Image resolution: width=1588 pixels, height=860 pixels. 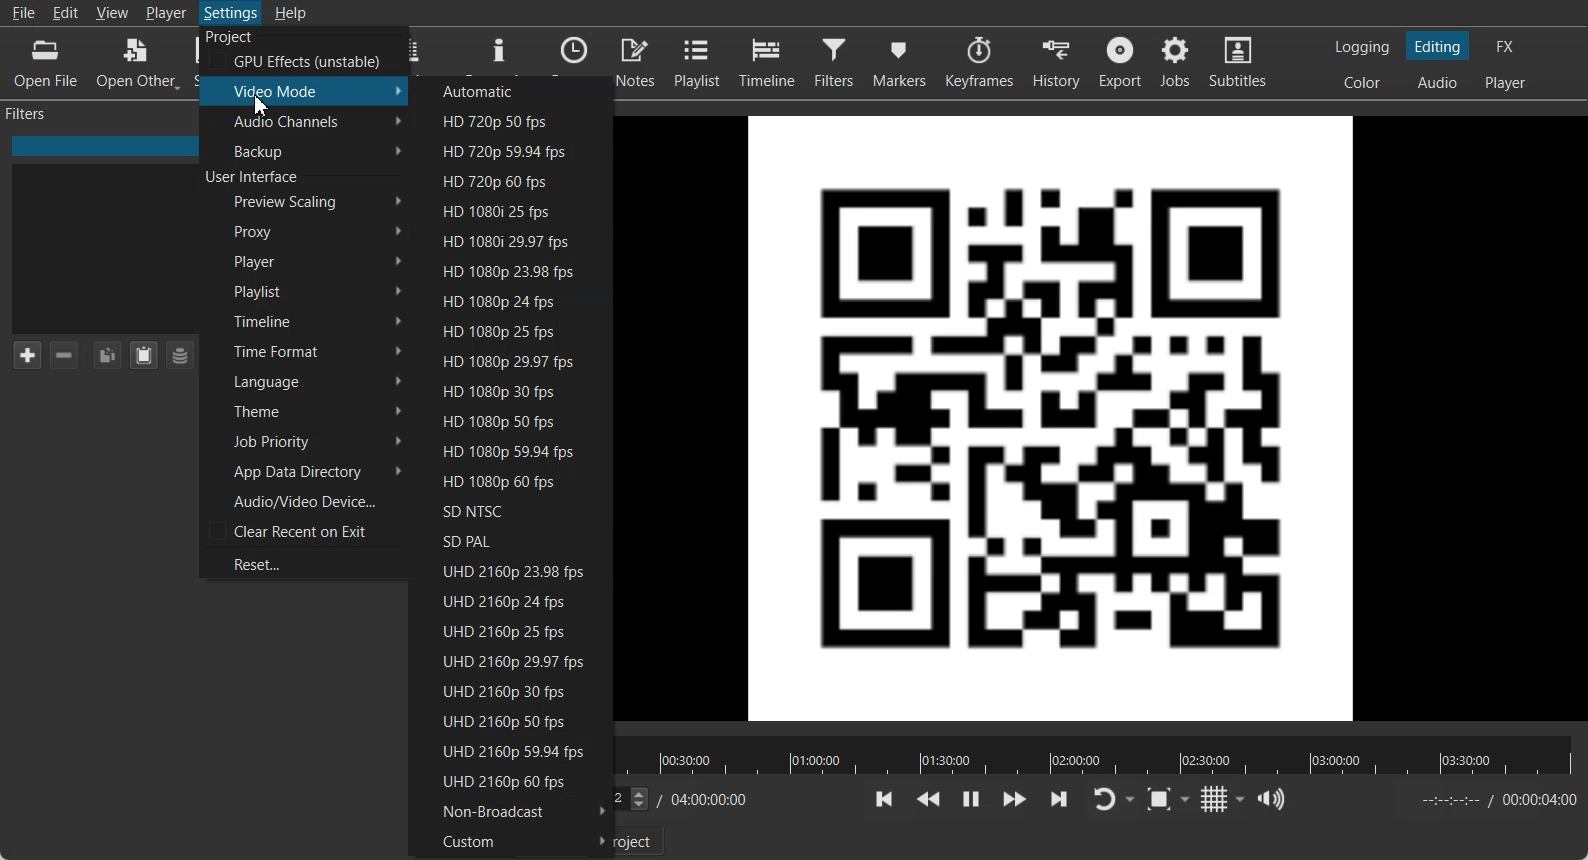 What do you see at coordinates (1364, 82) in the screenshot?
I see `Switch to the color layout` at bounding box center [1364, 82].